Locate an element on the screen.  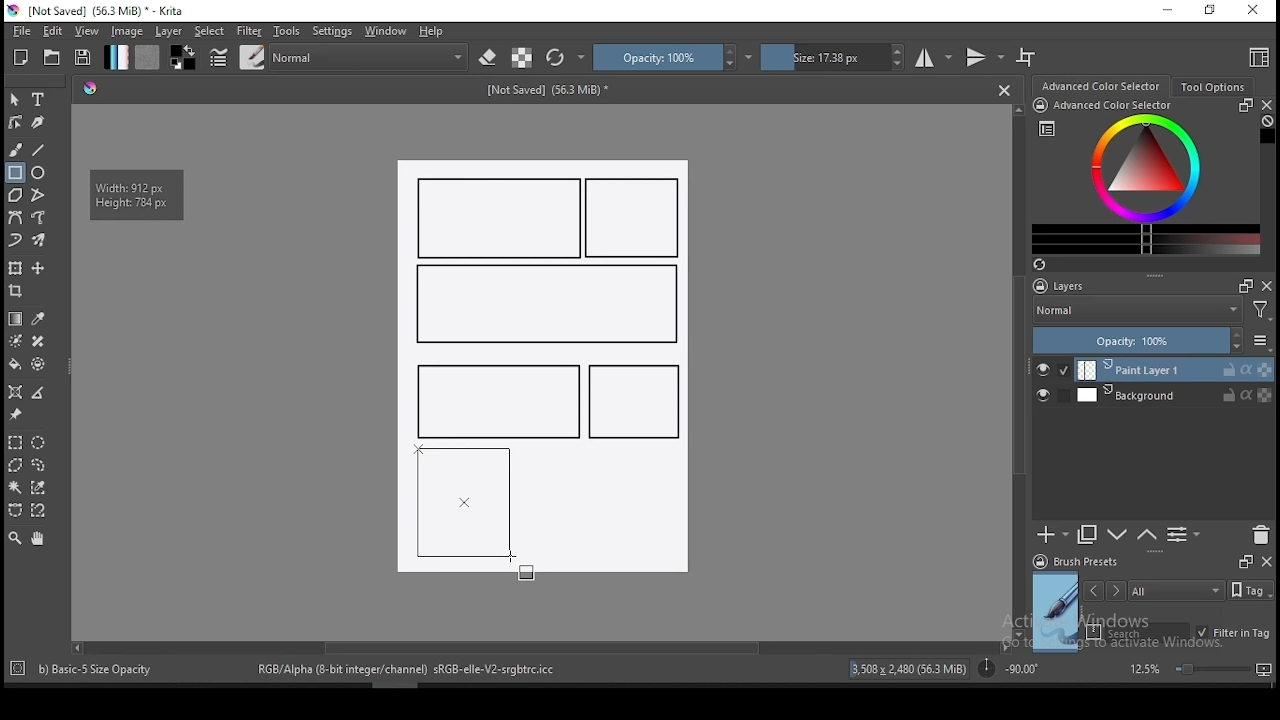
ellipse tool is located at coordinates (39, 171).